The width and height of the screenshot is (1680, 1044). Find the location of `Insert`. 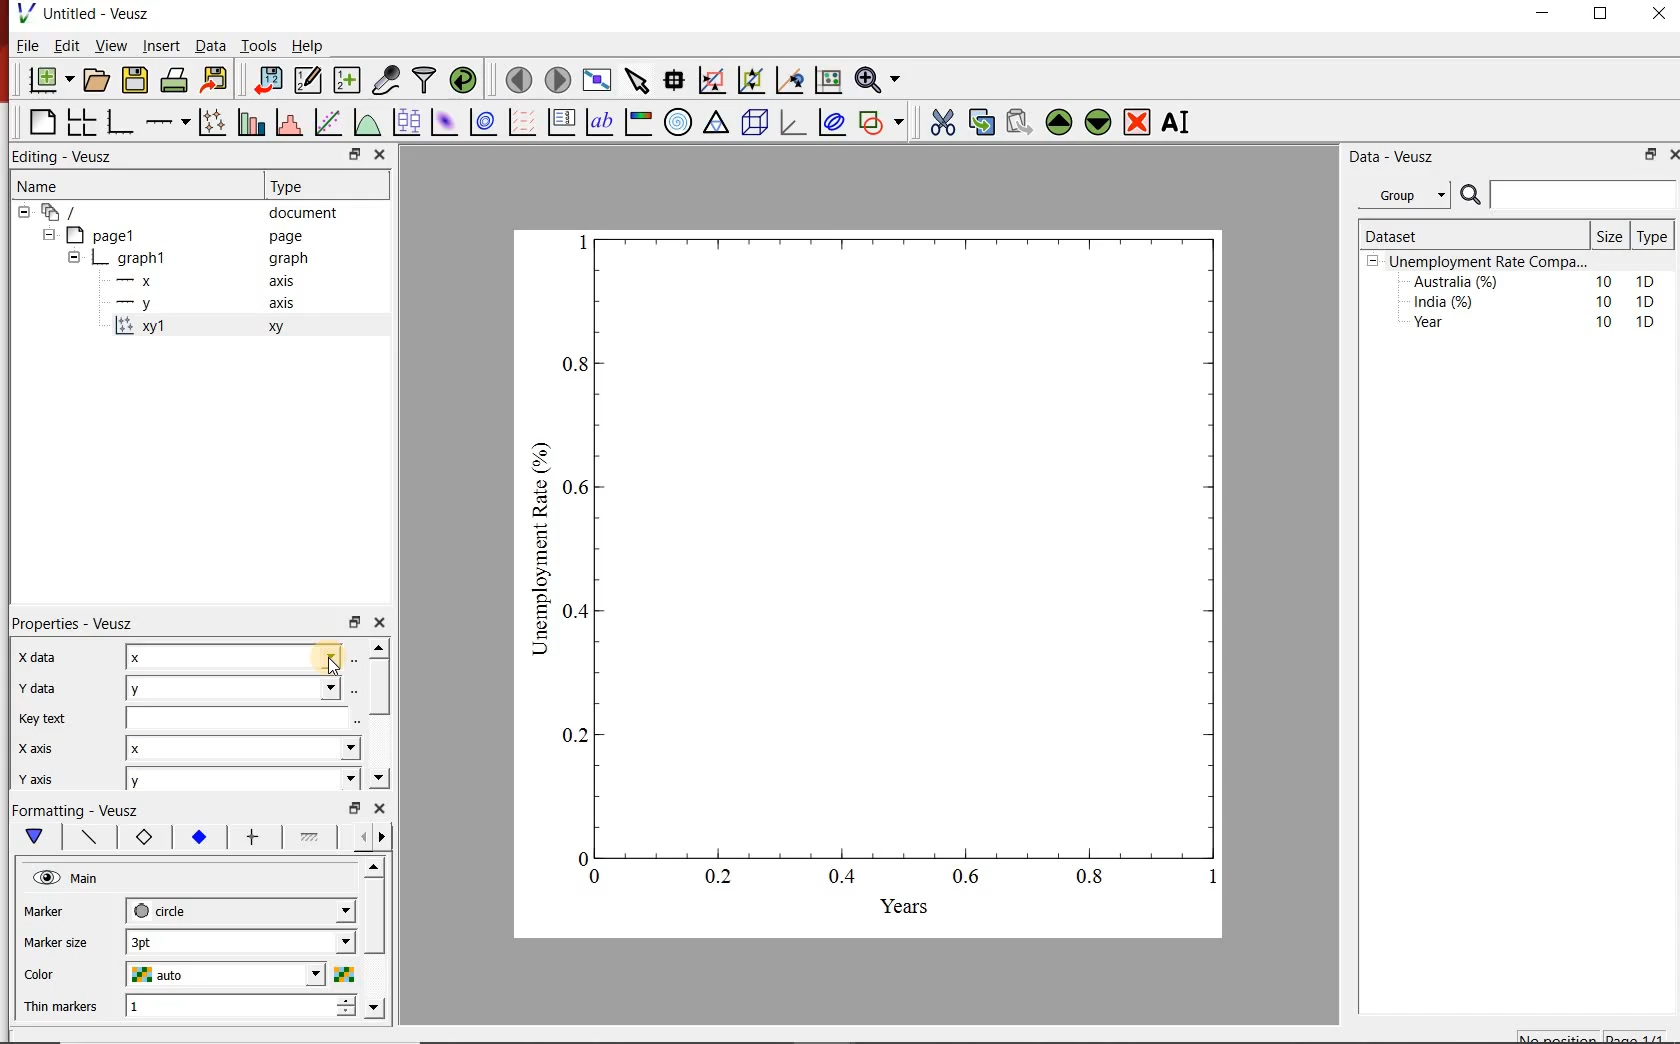

Insert is located at coordinates (160, 45).